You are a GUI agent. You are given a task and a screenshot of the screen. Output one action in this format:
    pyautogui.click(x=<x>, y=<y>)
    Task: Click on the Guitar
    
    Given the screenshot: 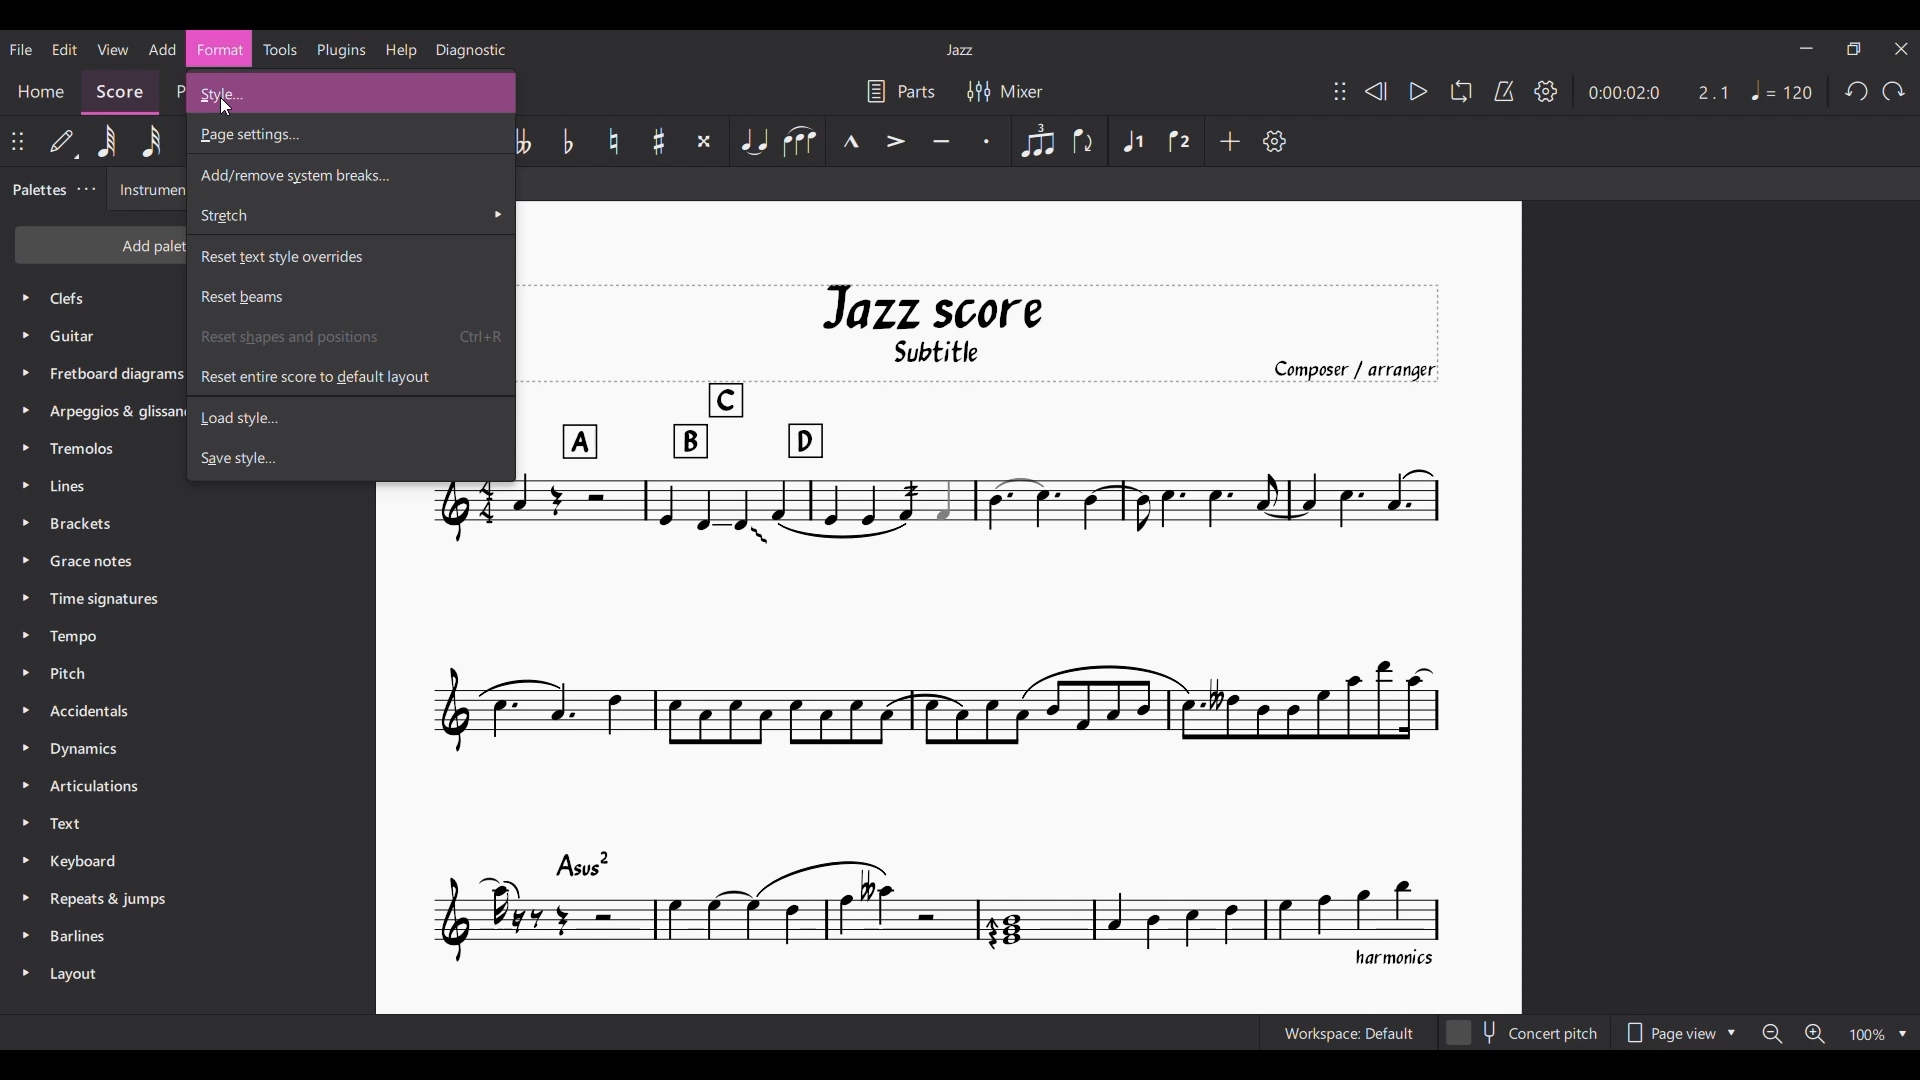 What is the action you would take?
    pyautogui.click(x=79, y=338)
    